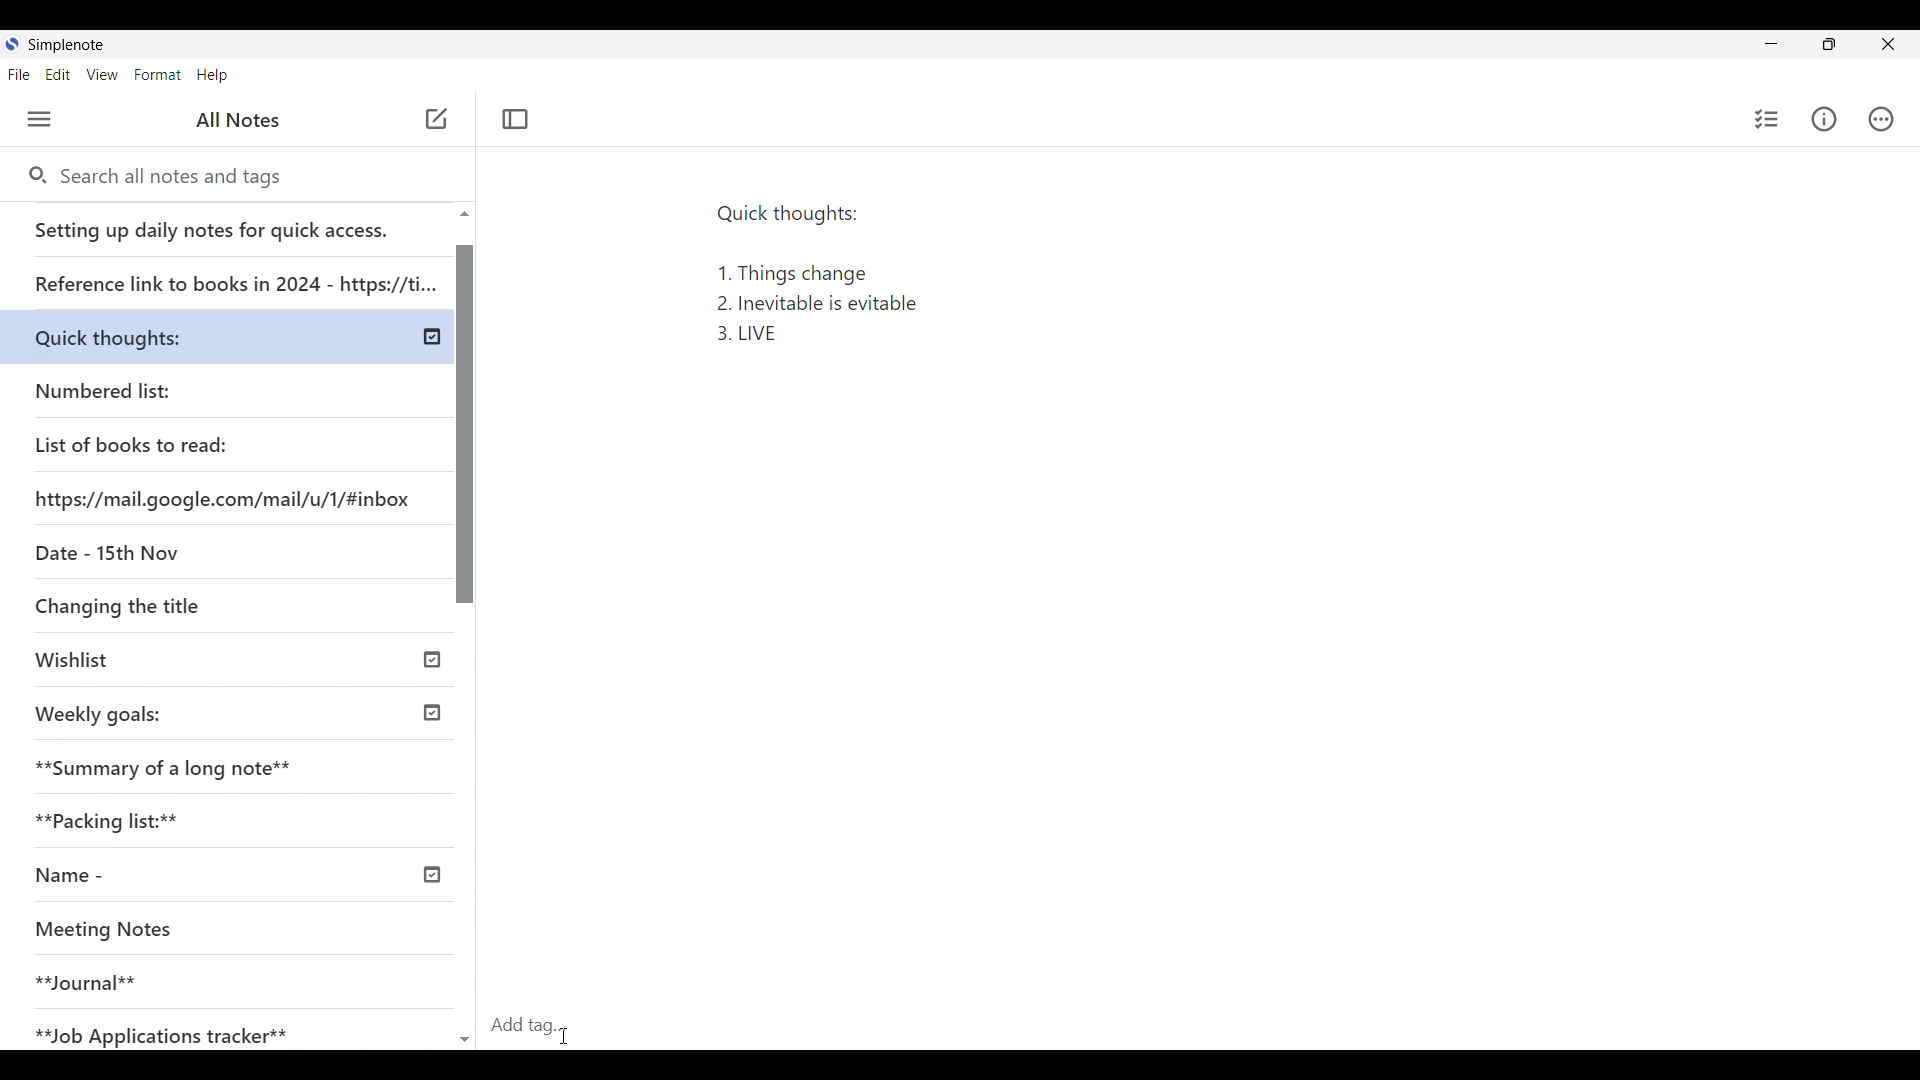 The height and width of the screenshot is (1080, 1920). Describe the element at coordinates (202, 931) in the screenshot. I see `Meeting Notes` at that location.